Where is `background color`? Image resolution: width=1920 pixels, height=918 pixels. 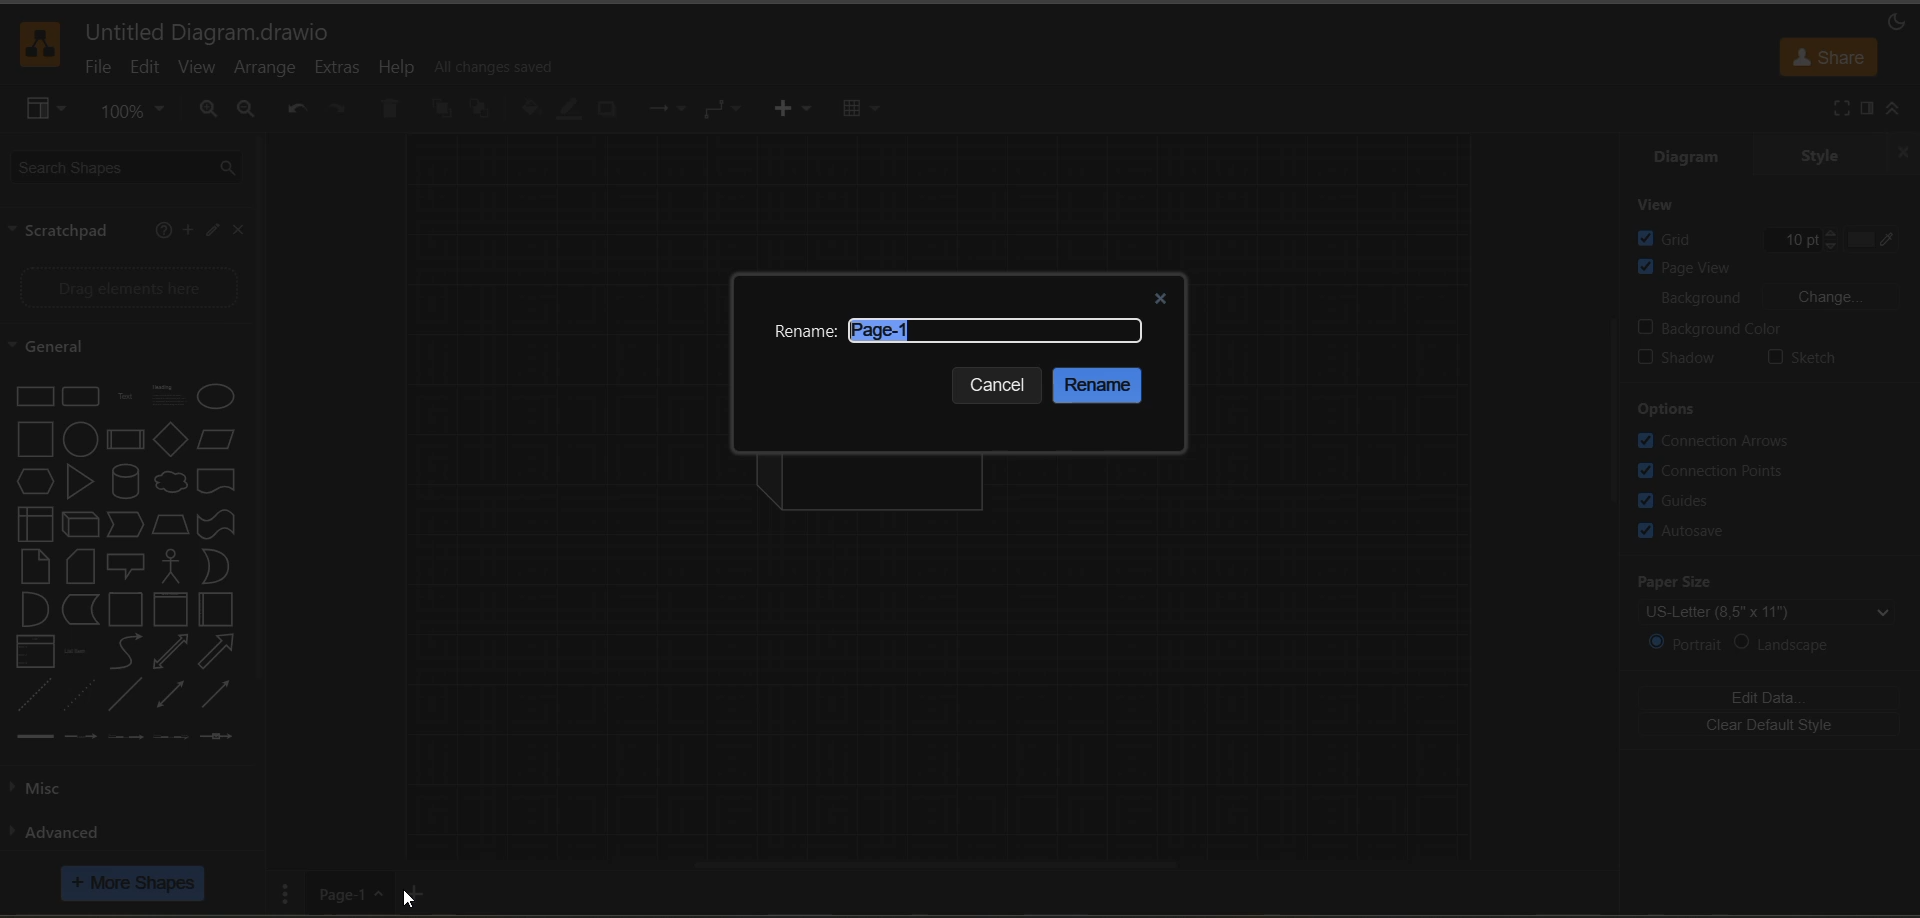 background color is located at coordinates (1778, 324).